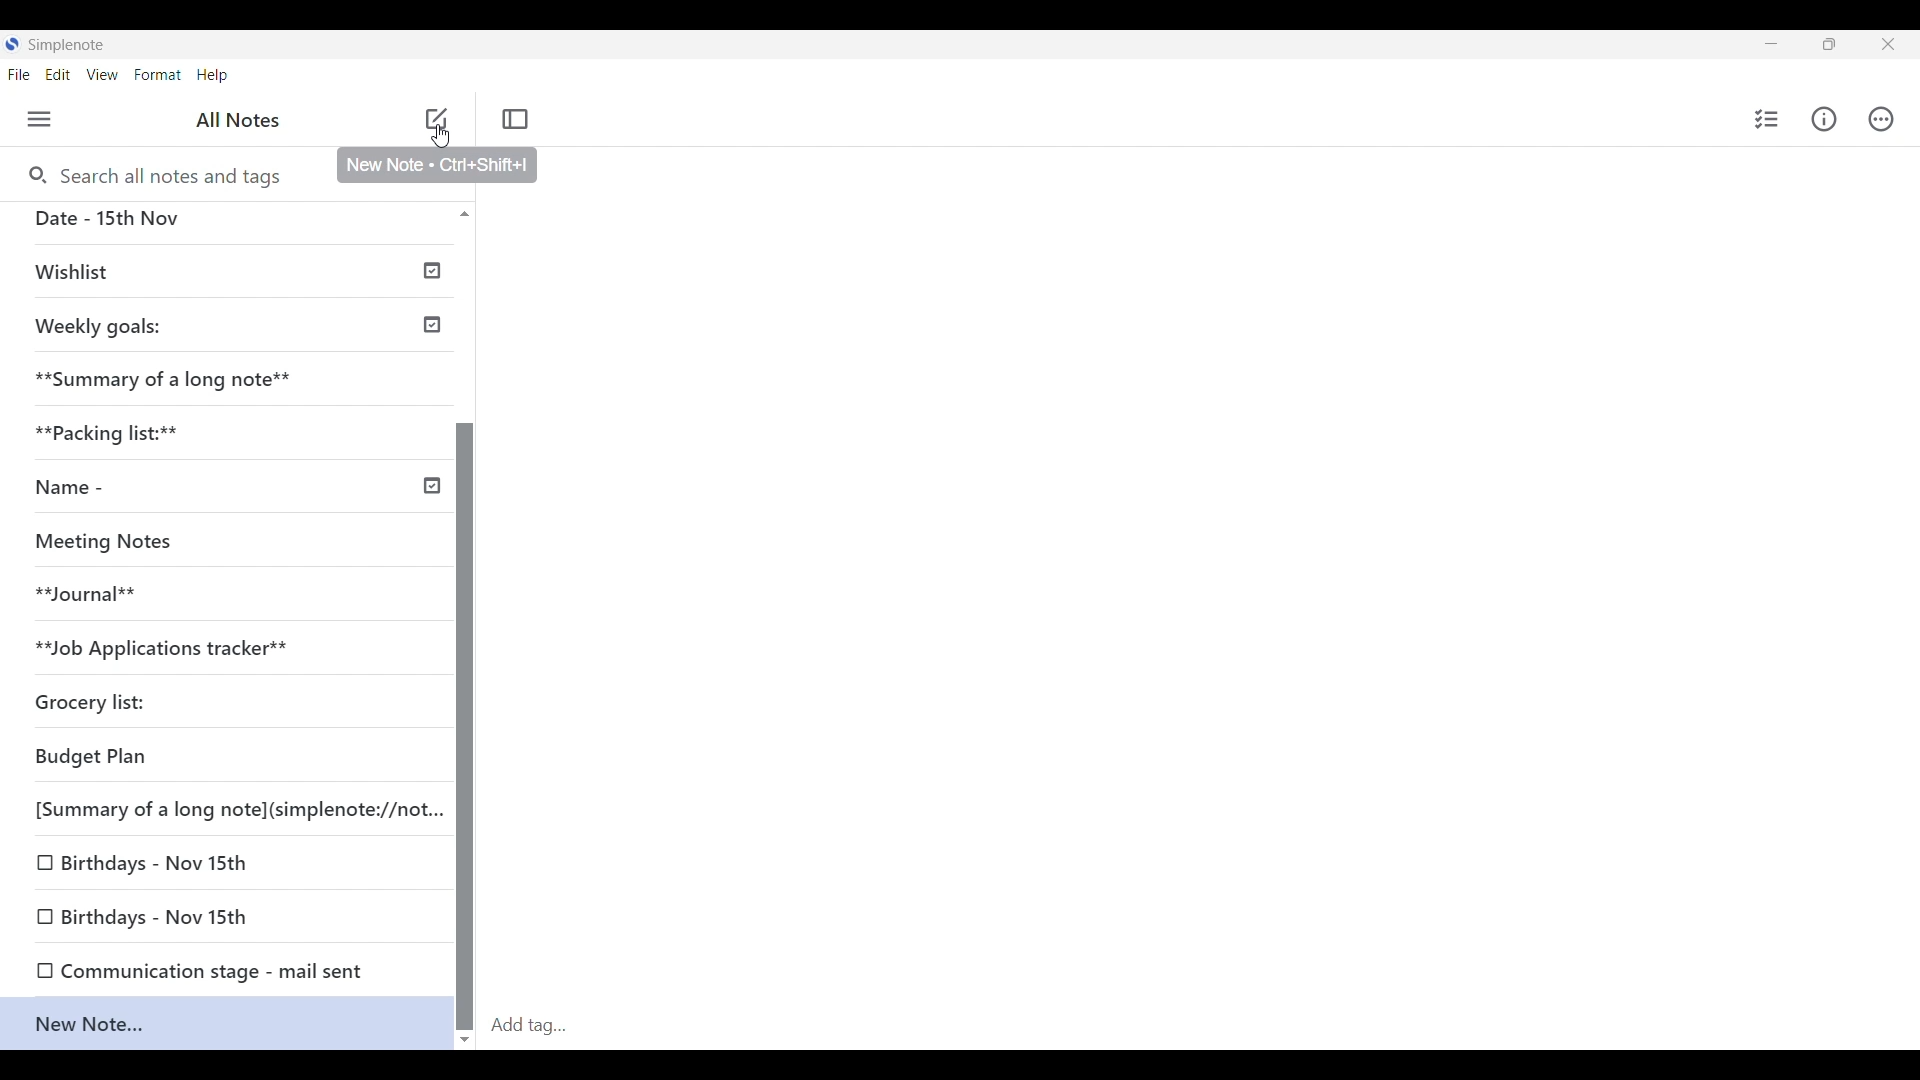 The height and width of the screenshot is (1080, 1920). Describe the element at coordinates (1201, 1026) in the screenshot. I see `Click to add tag` at that location.